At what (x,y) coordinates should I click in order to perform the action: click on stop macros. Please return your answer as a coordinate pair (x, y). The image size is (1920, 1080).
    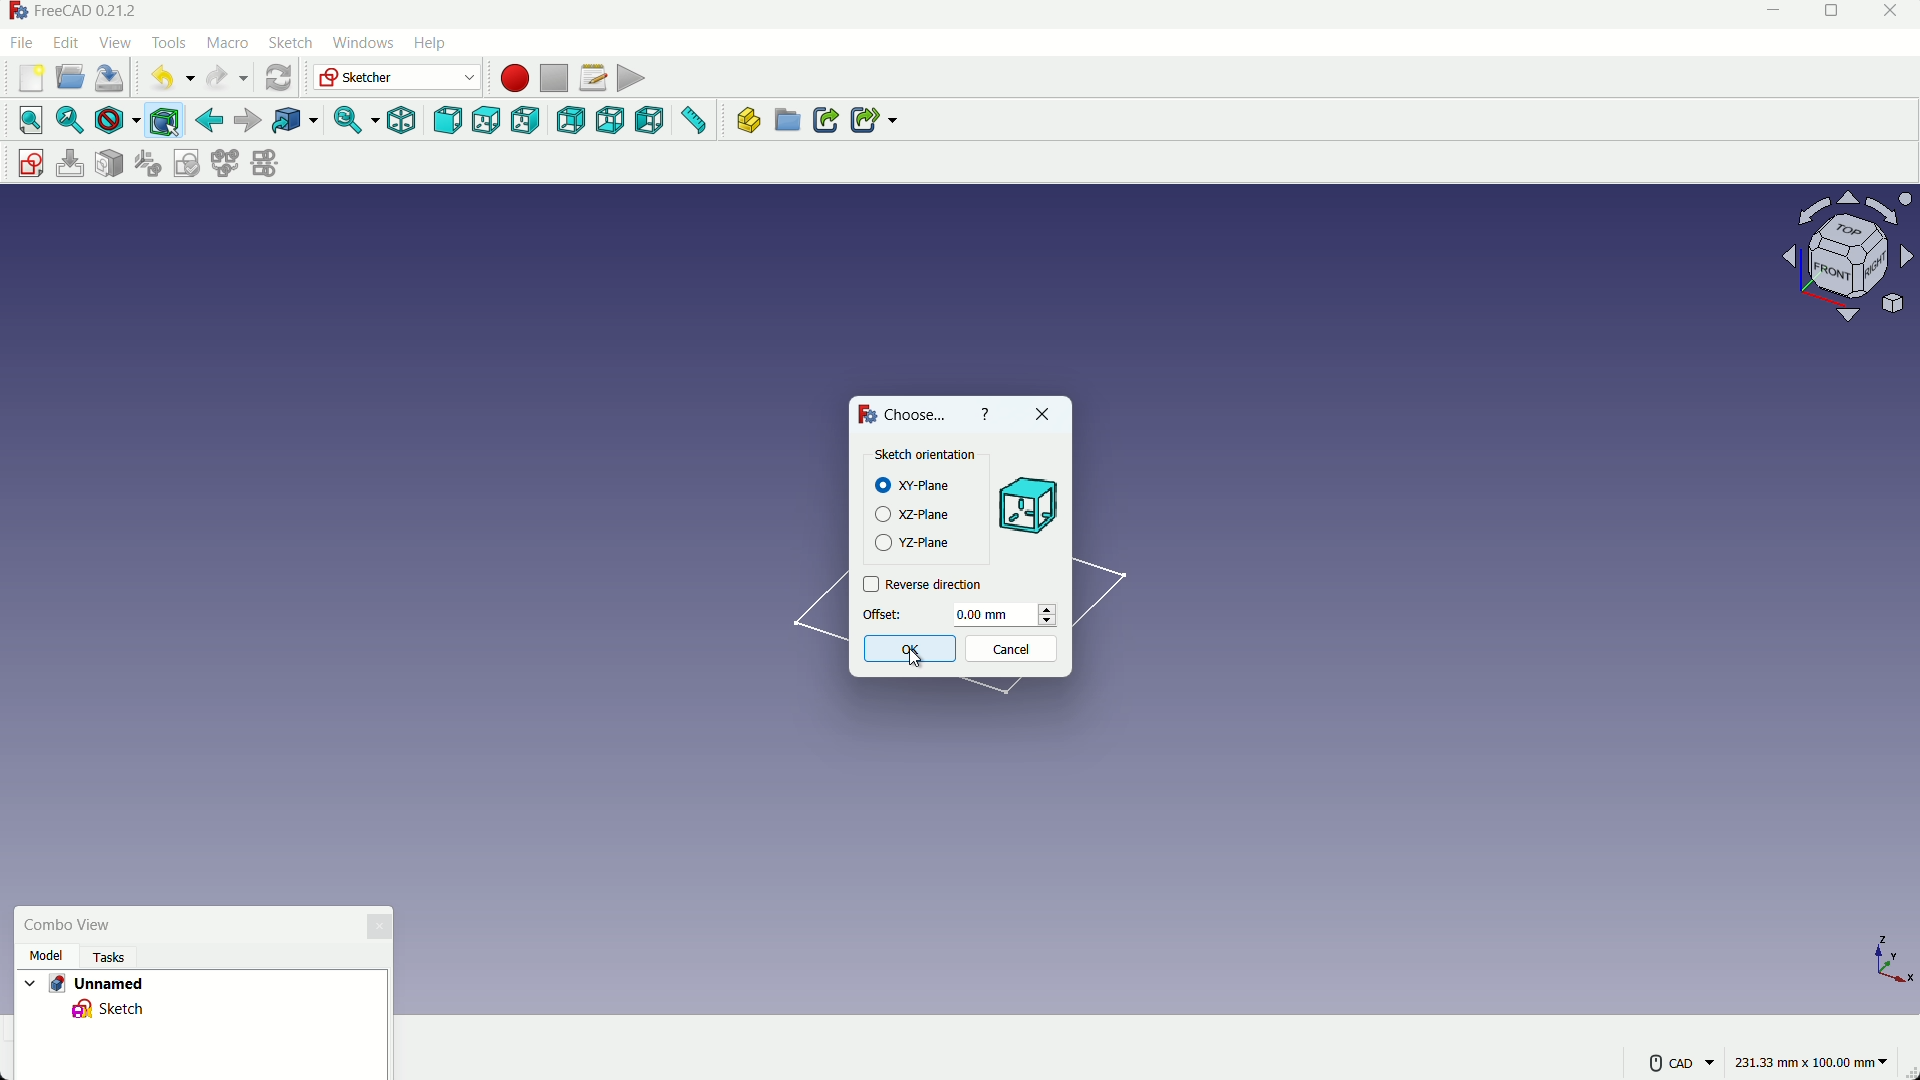
    Looking at the image, I should click on (553, 79).